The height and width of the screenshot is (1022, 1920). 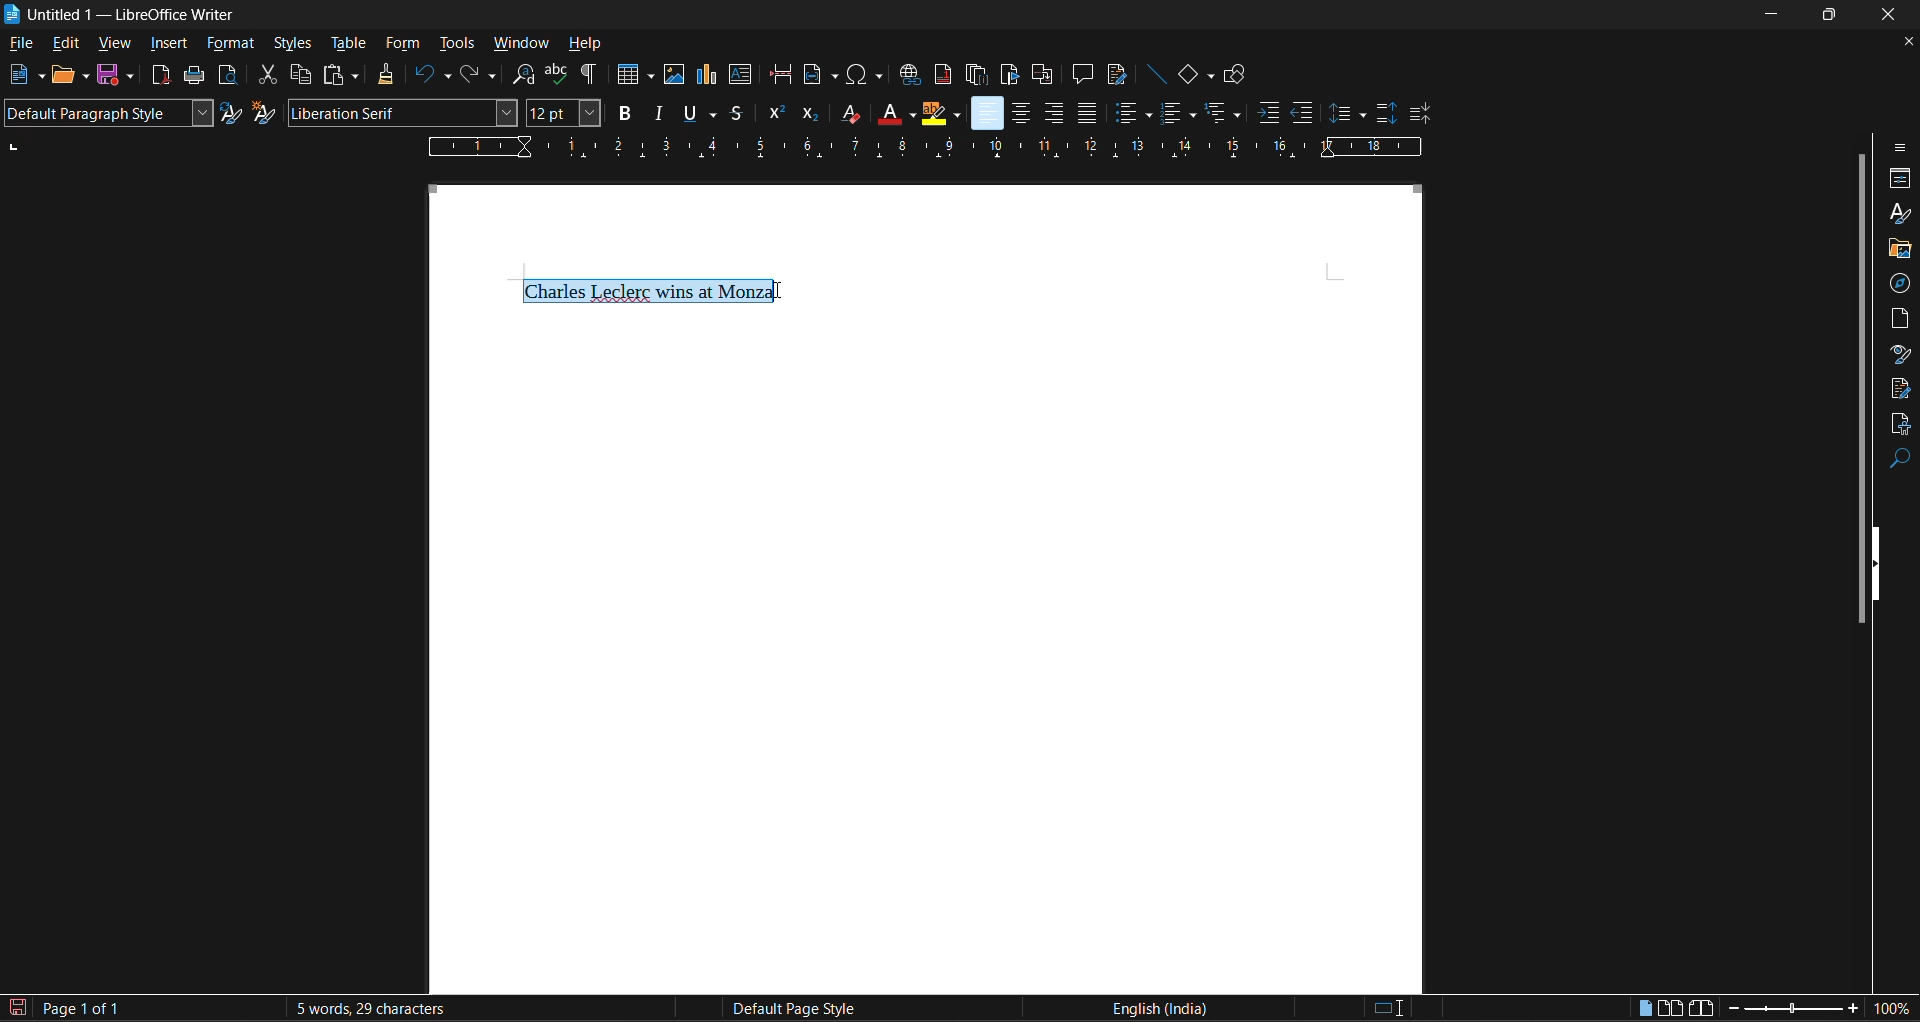 I want to click on click to save, so click(x=20, y=1009).